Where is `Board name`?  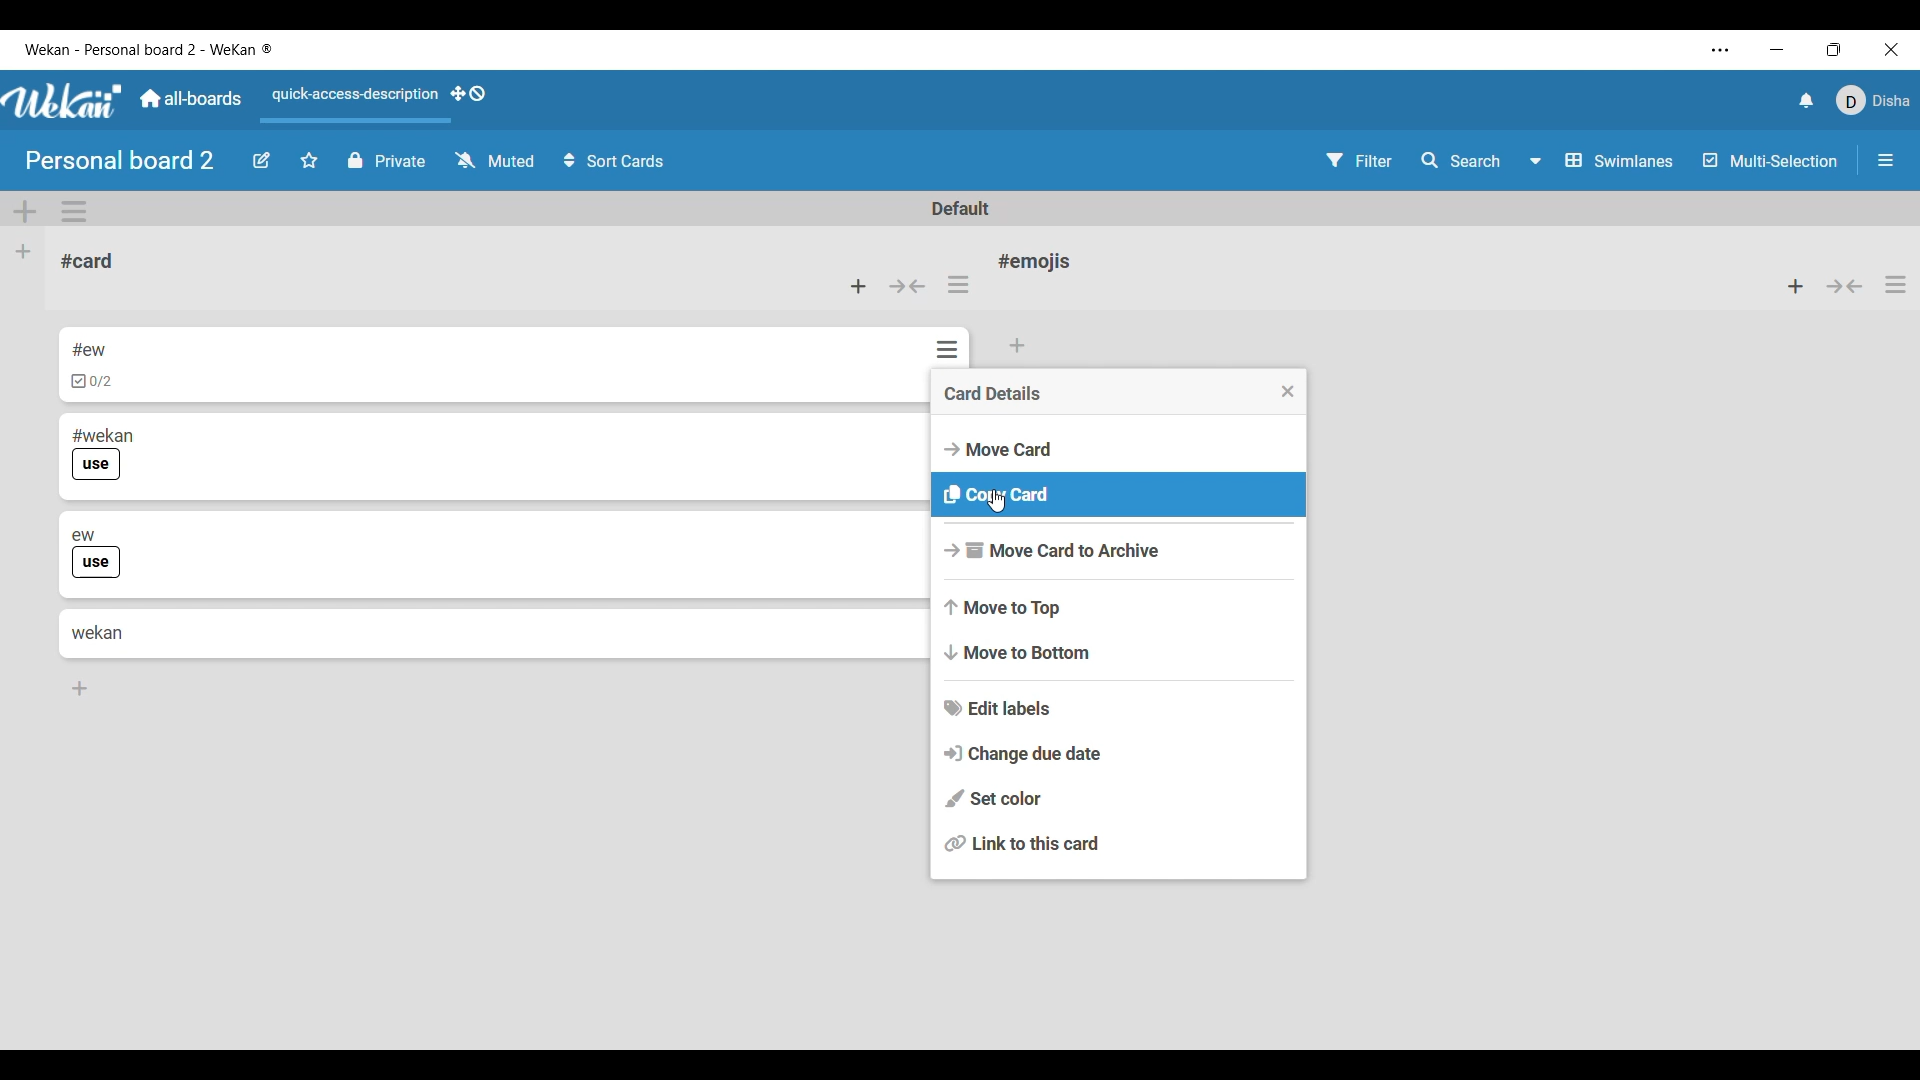
Board name is located at coordinates (122, 160).